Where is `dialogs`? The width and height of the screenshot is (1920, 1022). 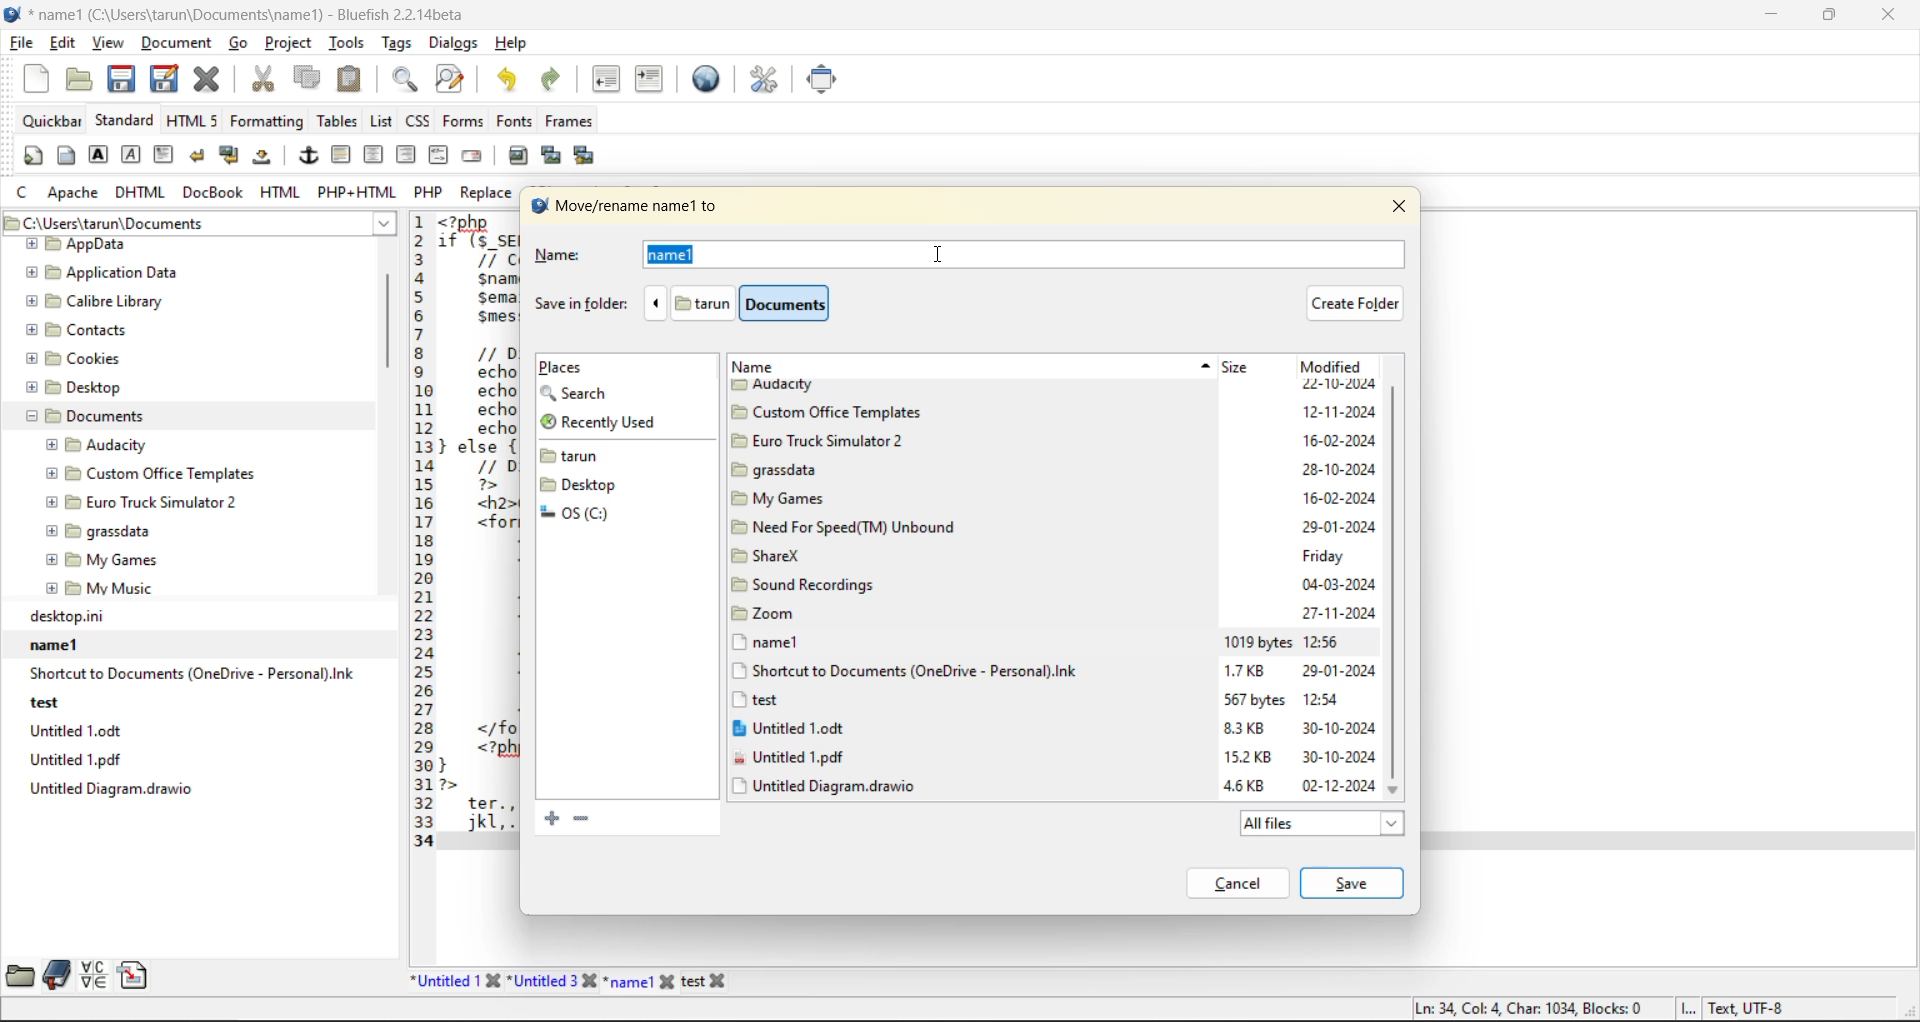 dialogs is located at coordinates (453, 44).